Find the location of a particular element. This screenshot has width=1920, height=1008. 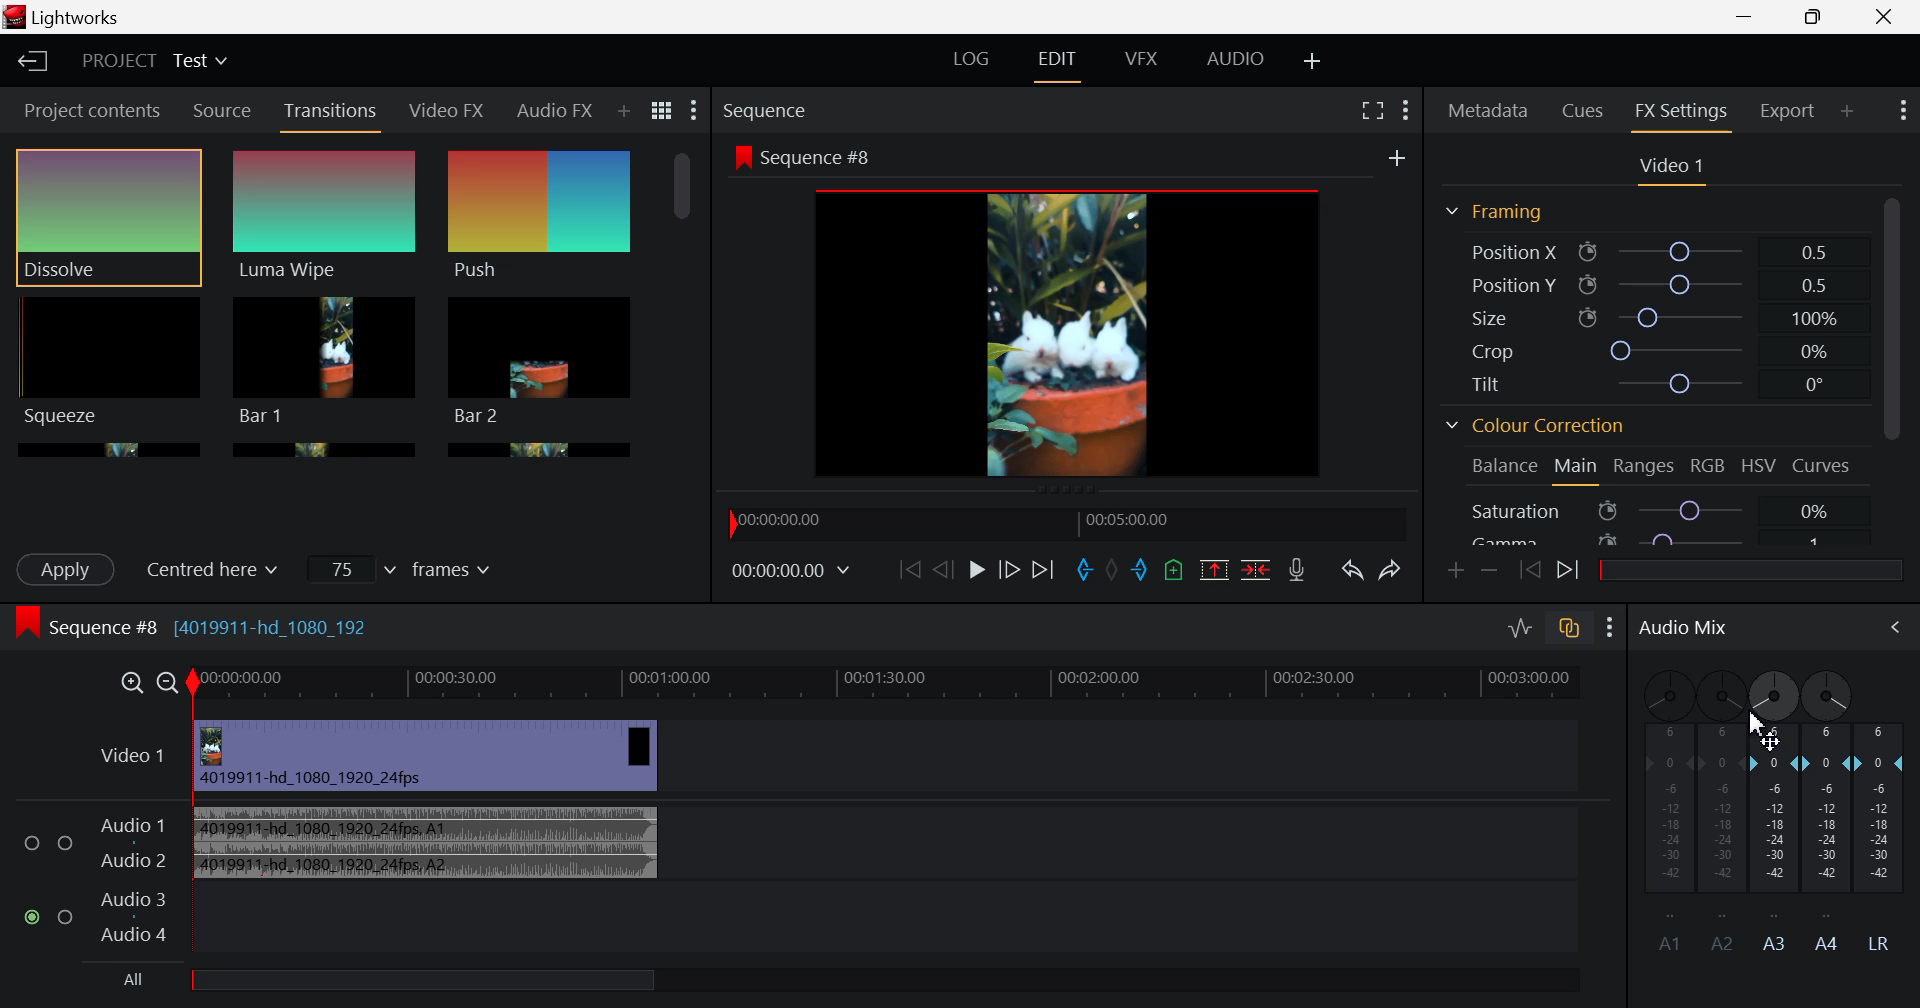

Video Settings is located at coordinates (1672, 171).